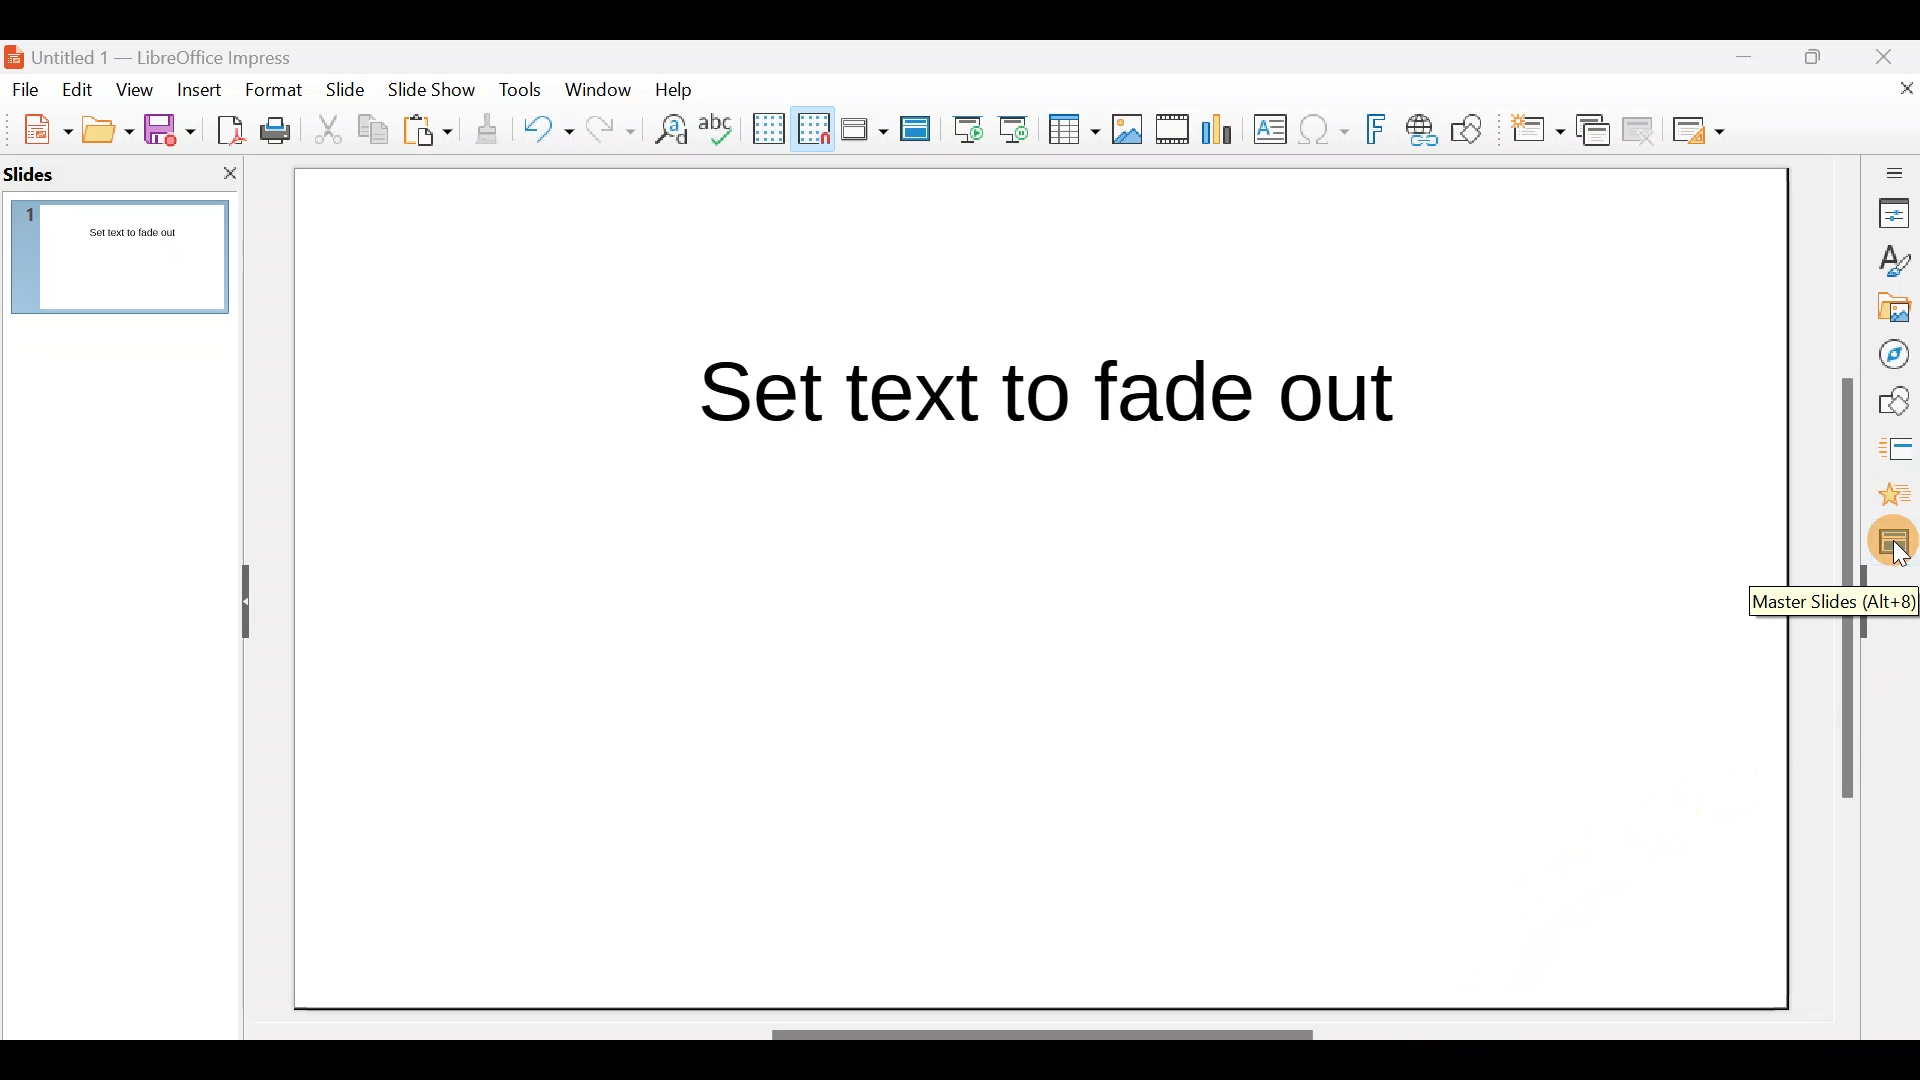 Image resolution: width=1920 pixels, height=1080 pixels. Describe the element at coordinates (1896, 403) in the screenshot. I see `Shapes` at that location.